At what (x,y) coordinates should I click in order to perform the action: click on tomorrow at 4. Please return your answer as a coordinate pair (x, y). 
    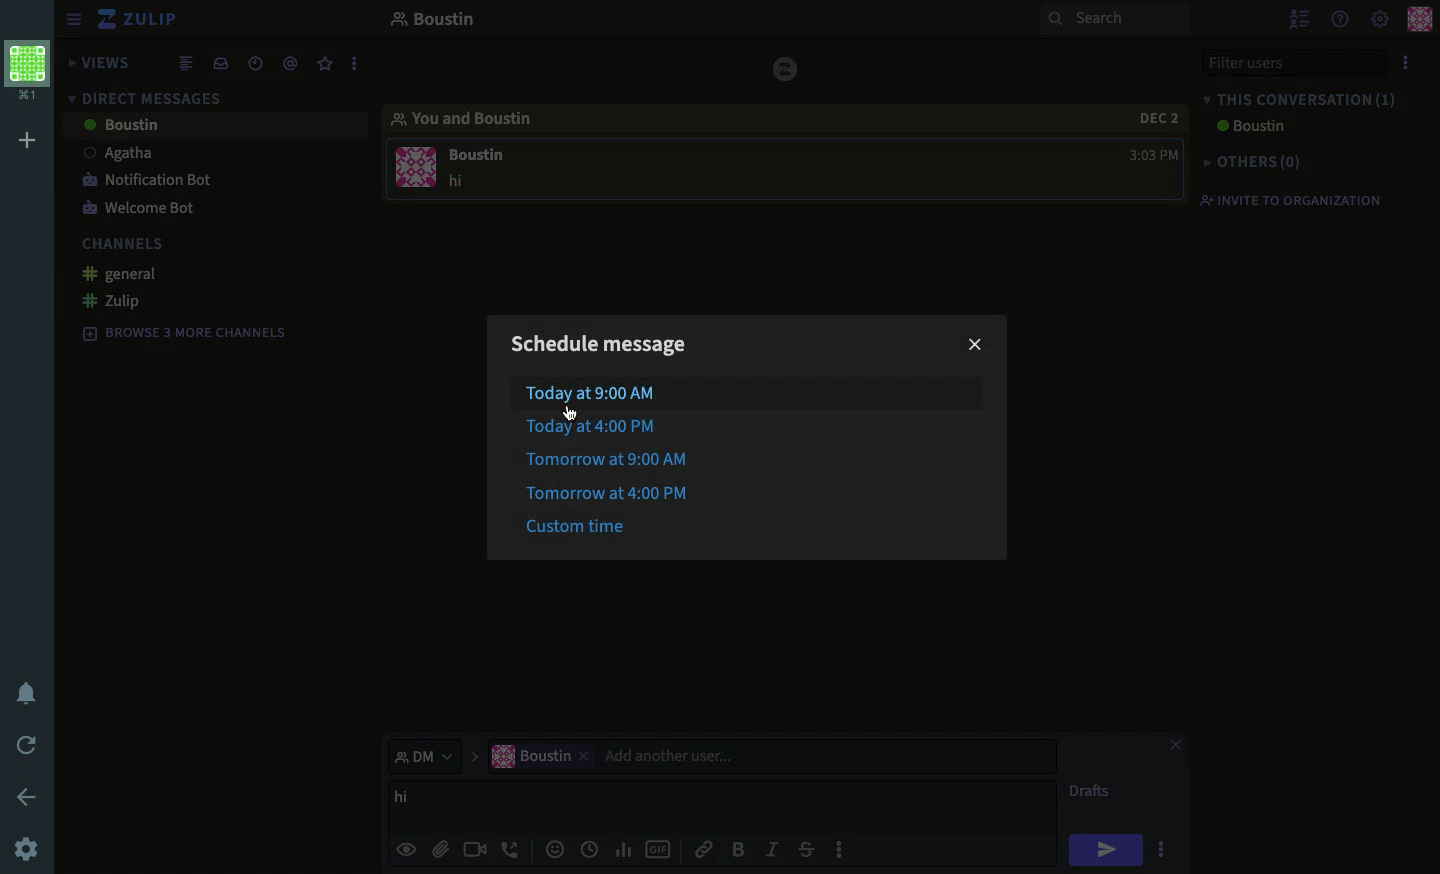
    Looking at the image, I should click on (609, 494).